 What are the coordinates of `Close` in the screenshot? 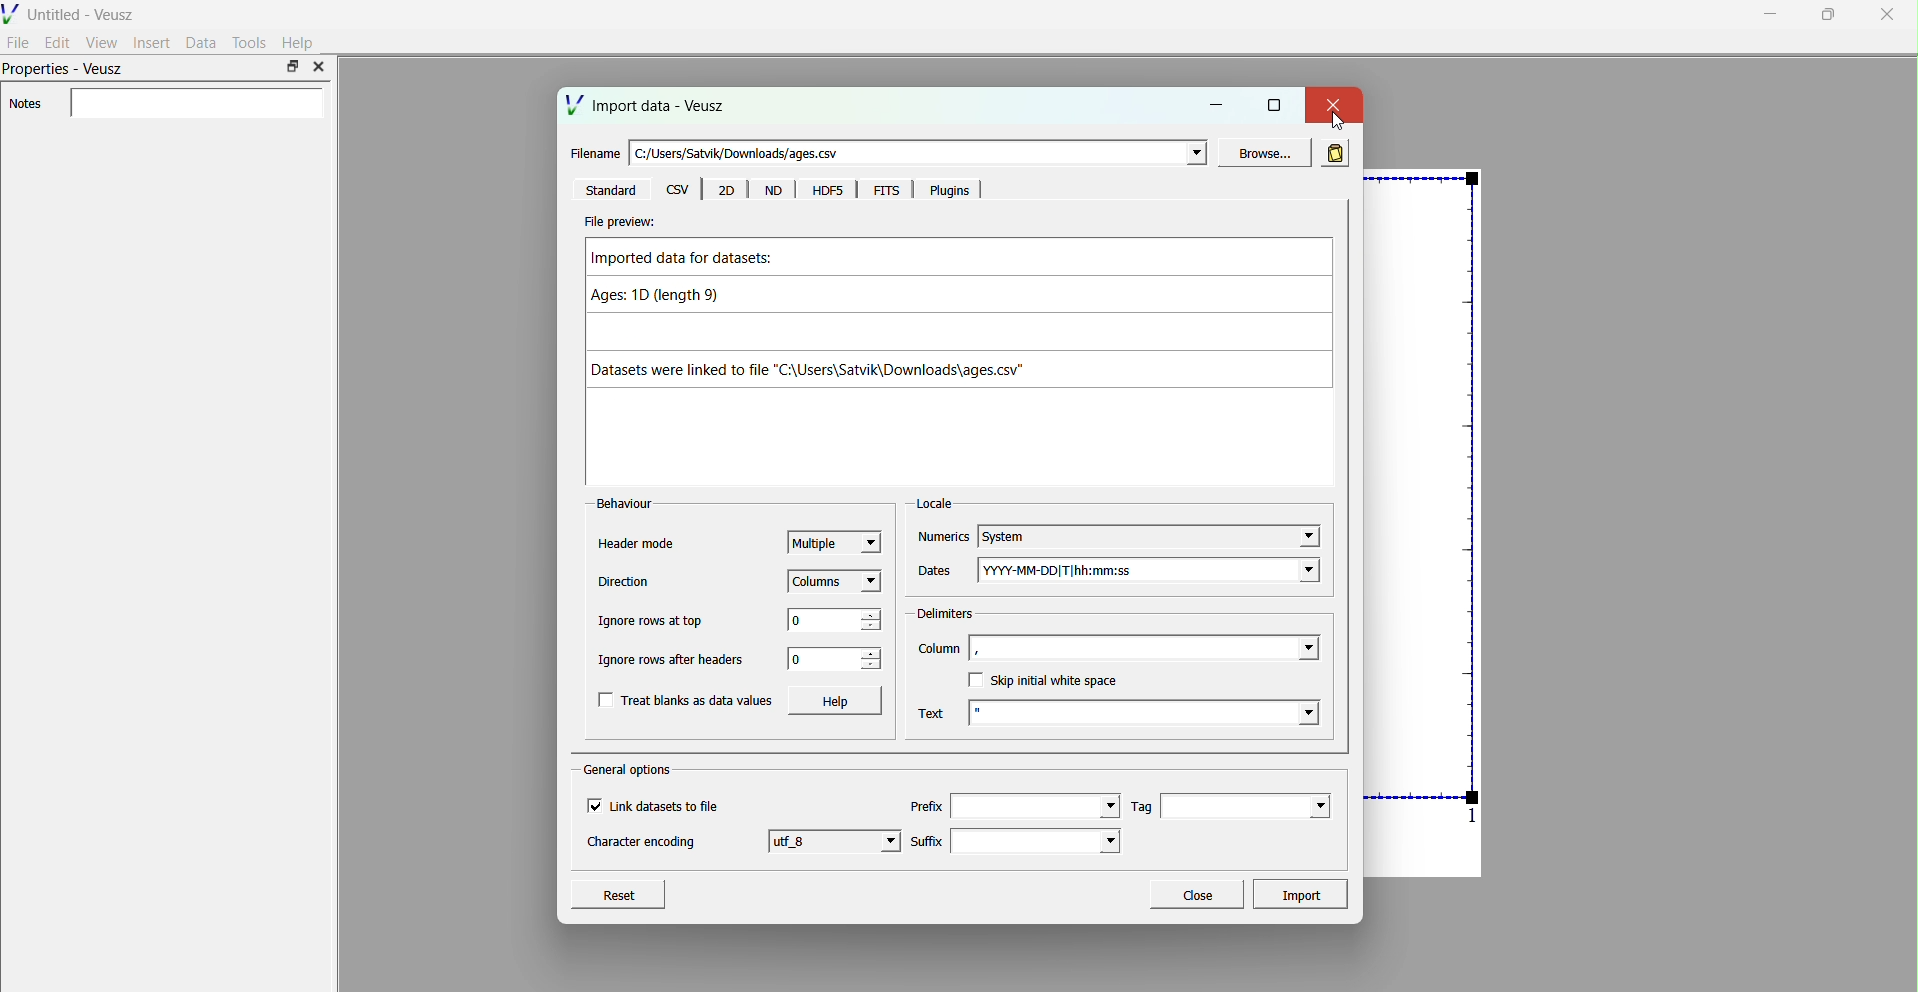 It's located at (1195, 892).